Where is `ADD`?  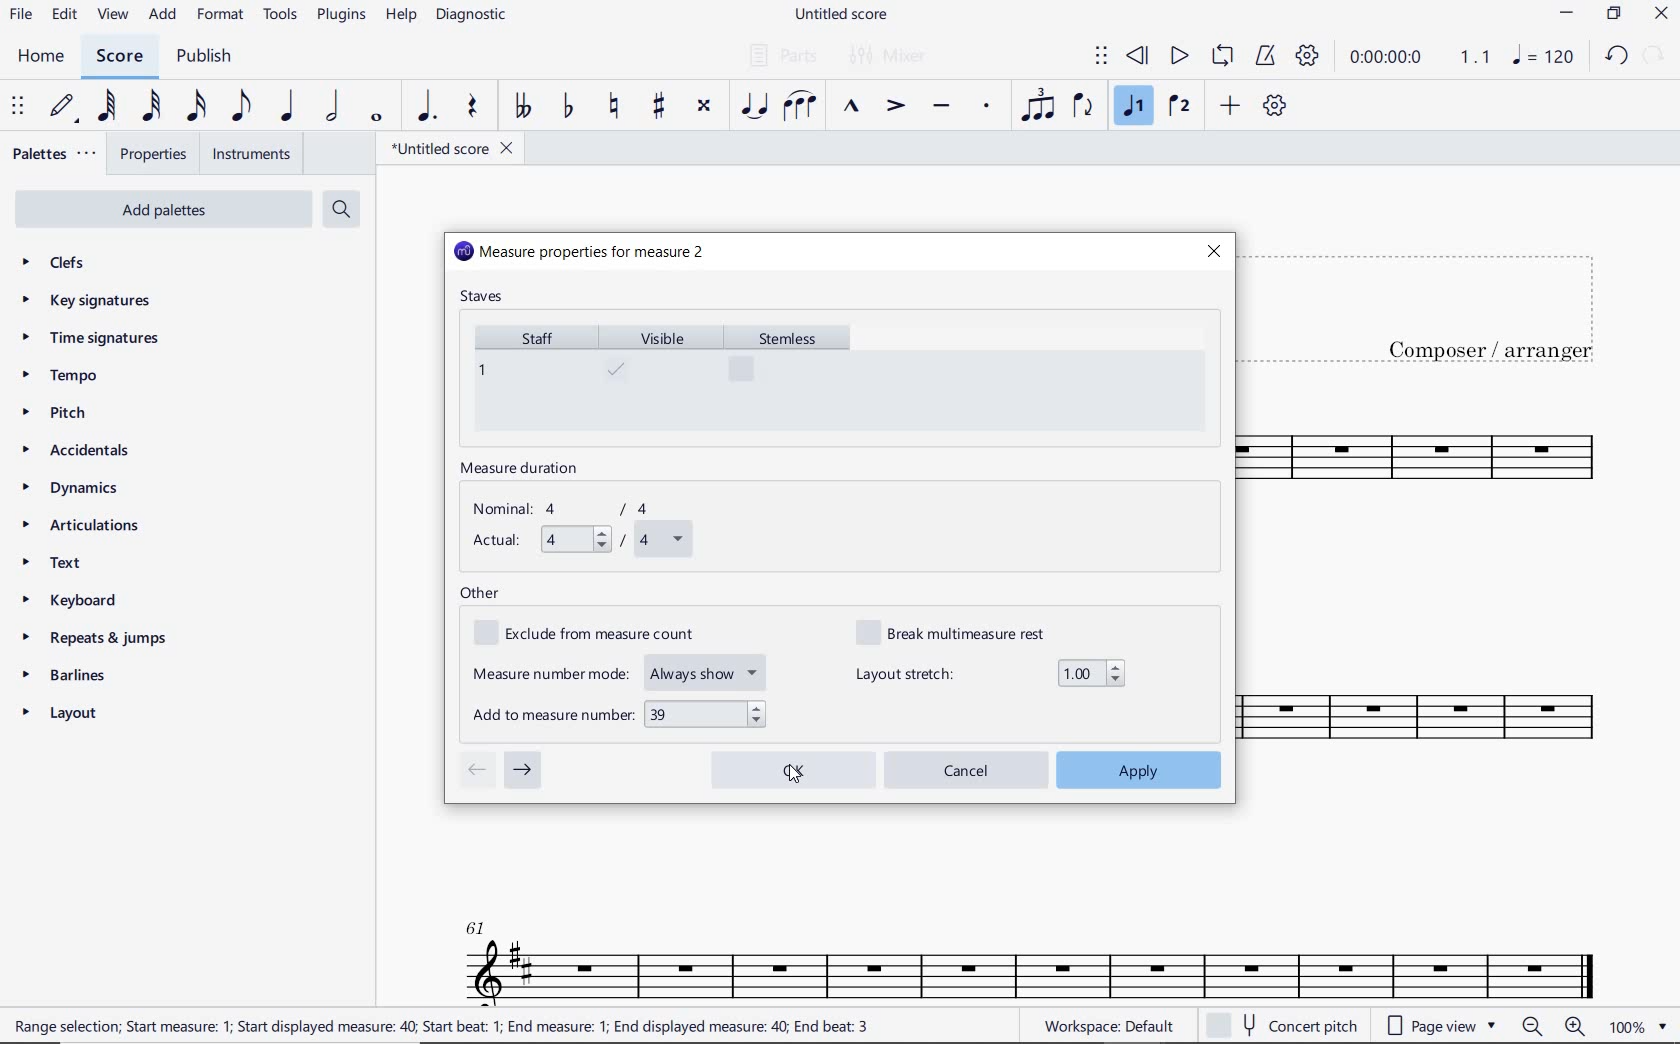 ADD is located at coordinates (1227, 107).